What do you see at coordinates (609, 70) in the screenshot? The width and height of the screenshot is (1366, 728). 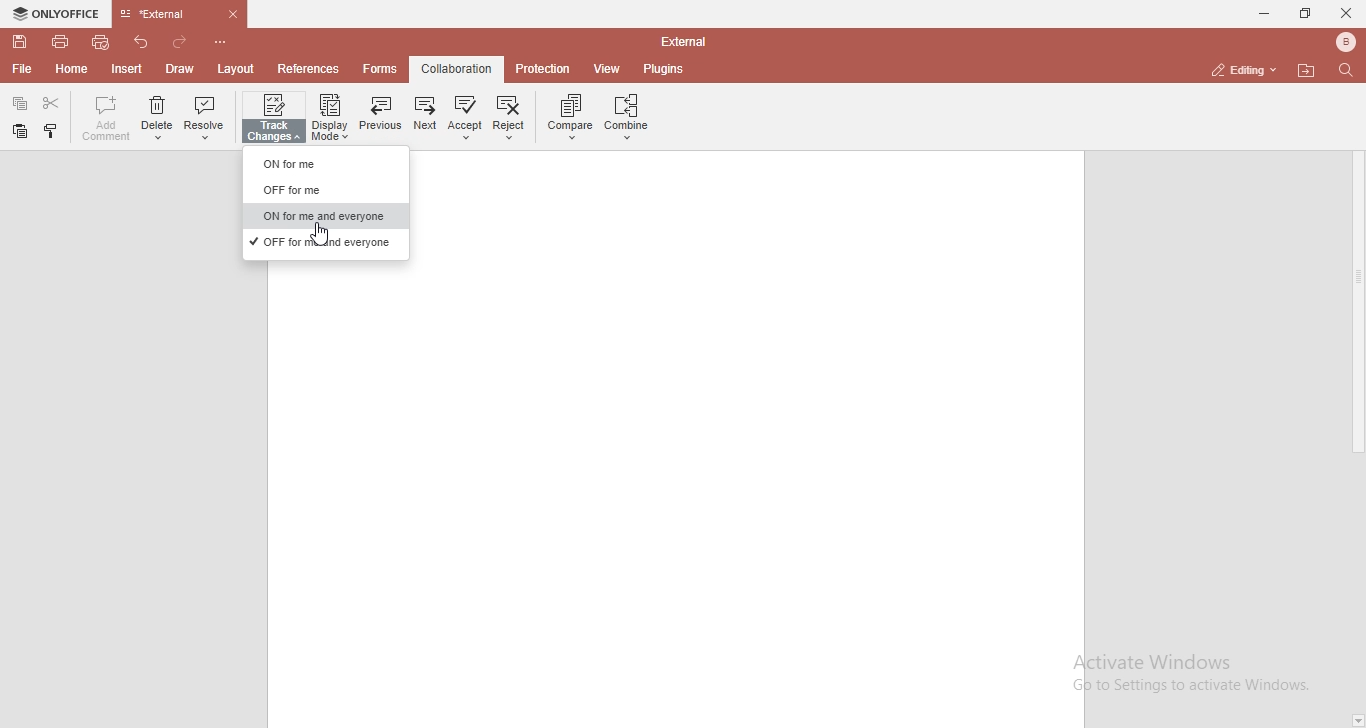 I see `view` at bounding box center [609, 70].